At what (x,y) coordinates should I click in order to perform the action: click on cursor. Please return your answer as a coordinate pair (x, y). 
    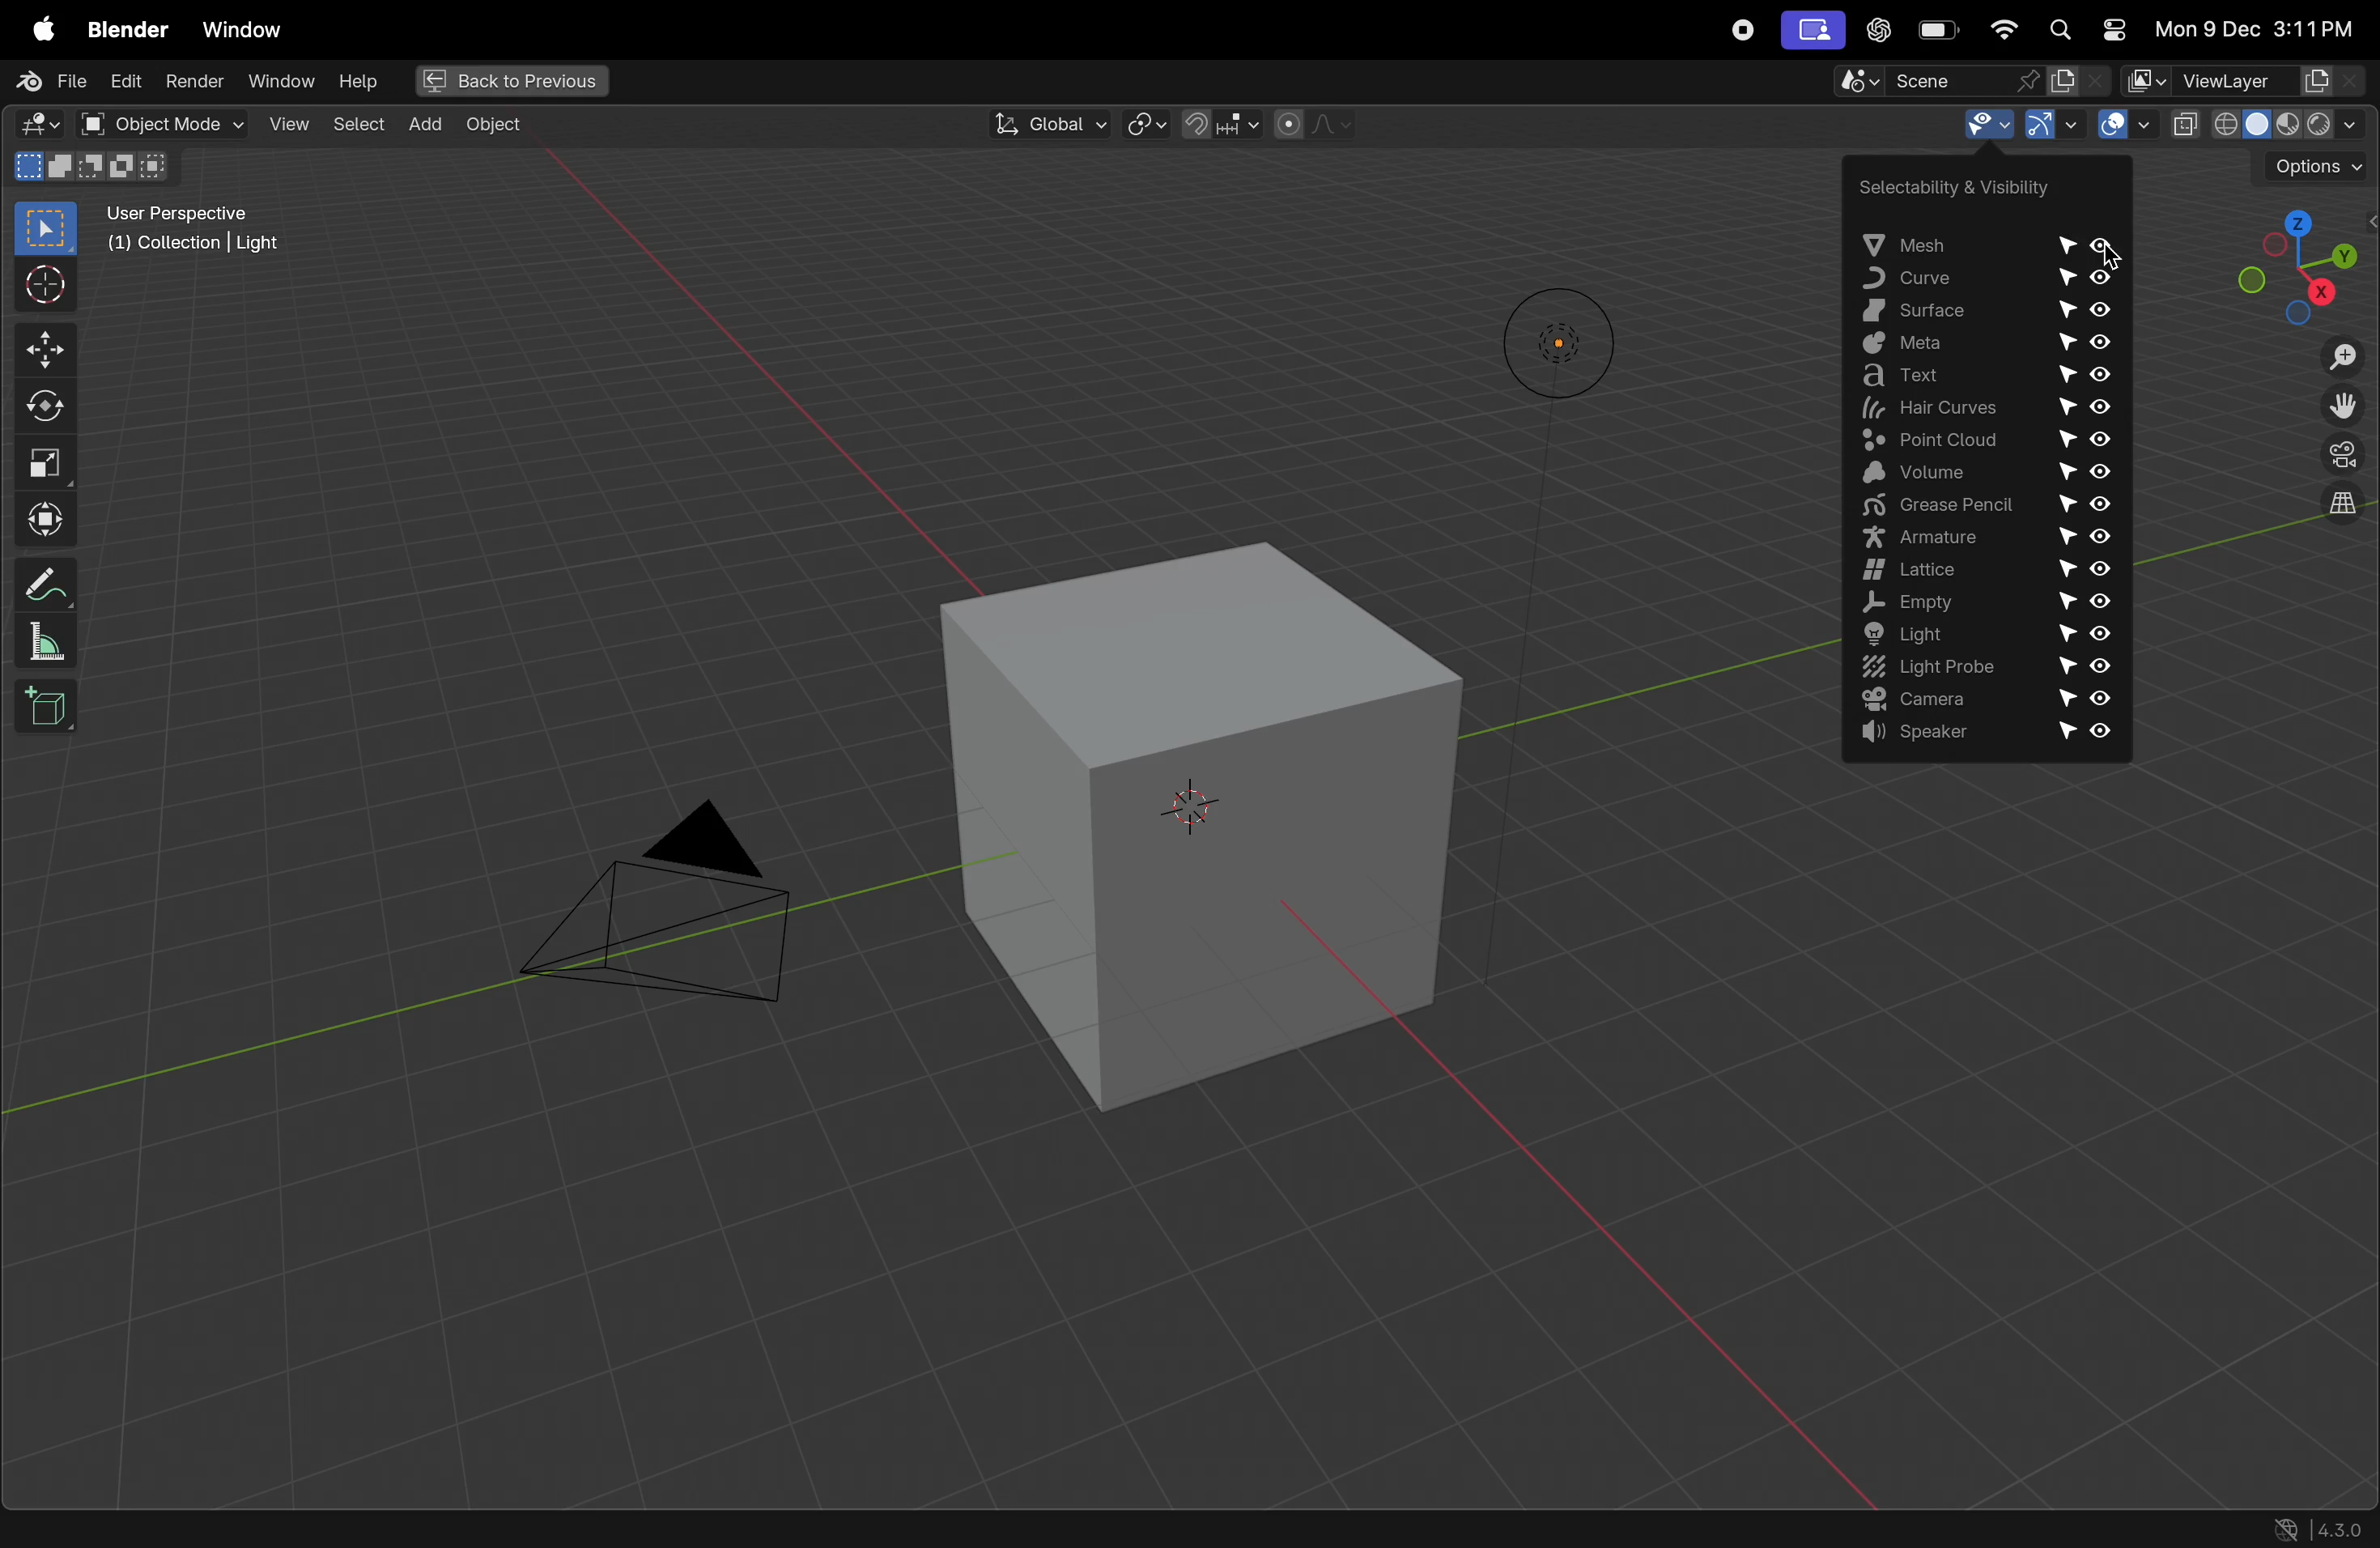
    Looking at the image, I should click on (2115, 253).